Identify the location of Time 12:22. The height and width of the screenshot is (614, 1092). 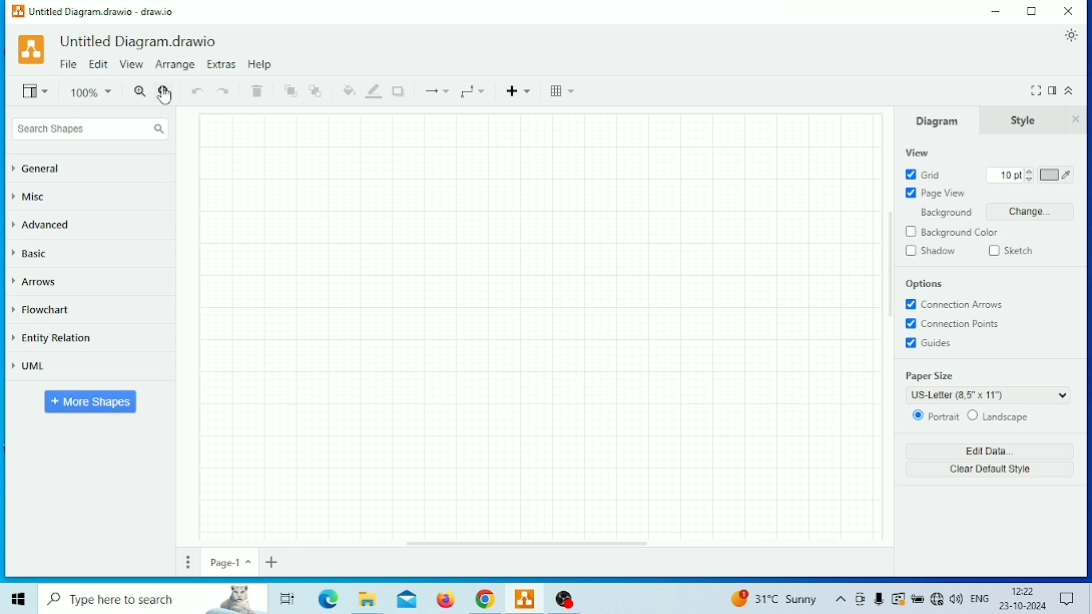
(1026, 591).